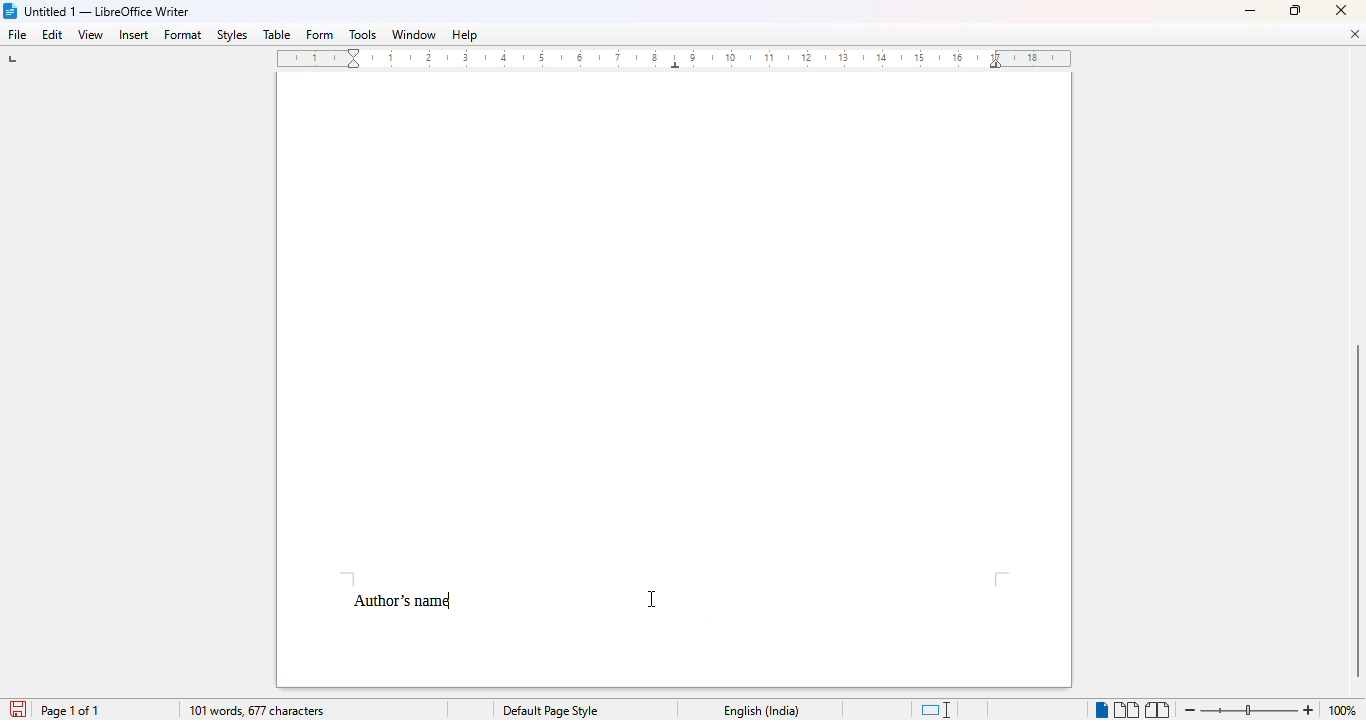 The height and width of the screenshot is (720, 1366). I want to click on Untitled 1 -- LibreOffice Writer, so click(110, 10).